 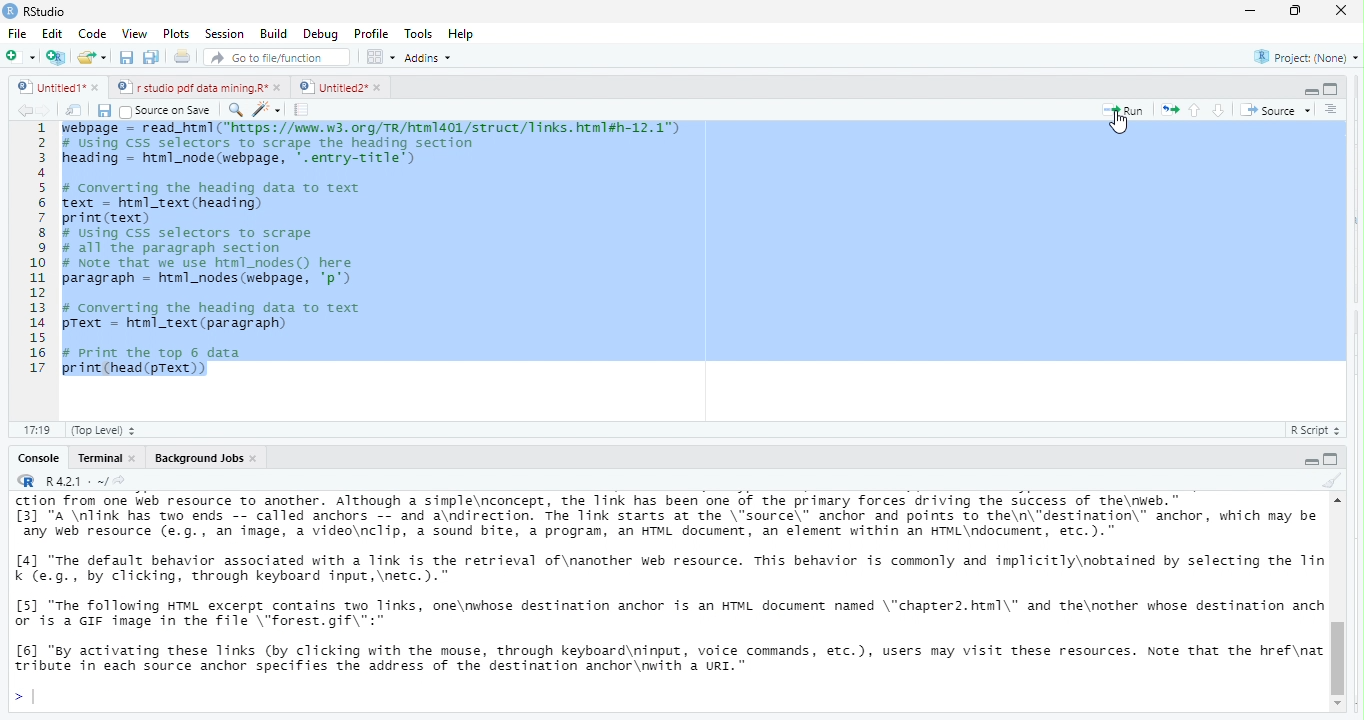 I want to click on (top Level), so click(x=104, y=430).